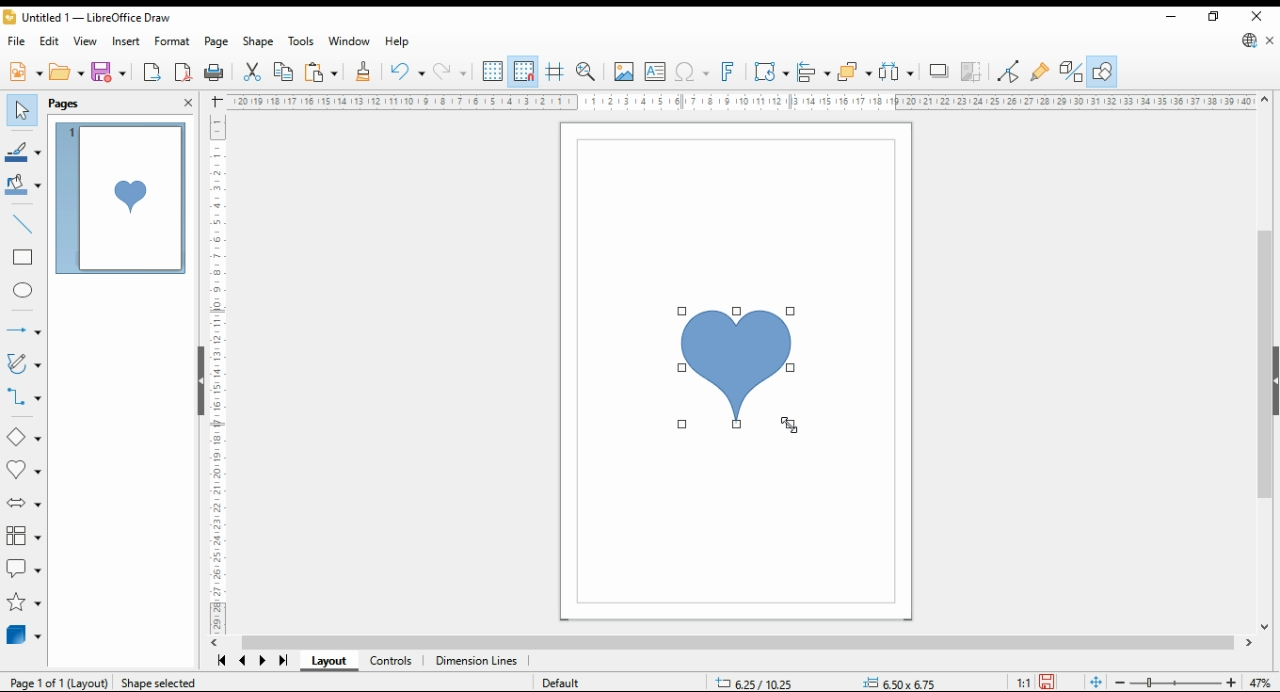 The image size is (1280, 692). What do you see at coordinates (25, 72) in the screenshot?
I see `new` at bounding box center [25, 72].